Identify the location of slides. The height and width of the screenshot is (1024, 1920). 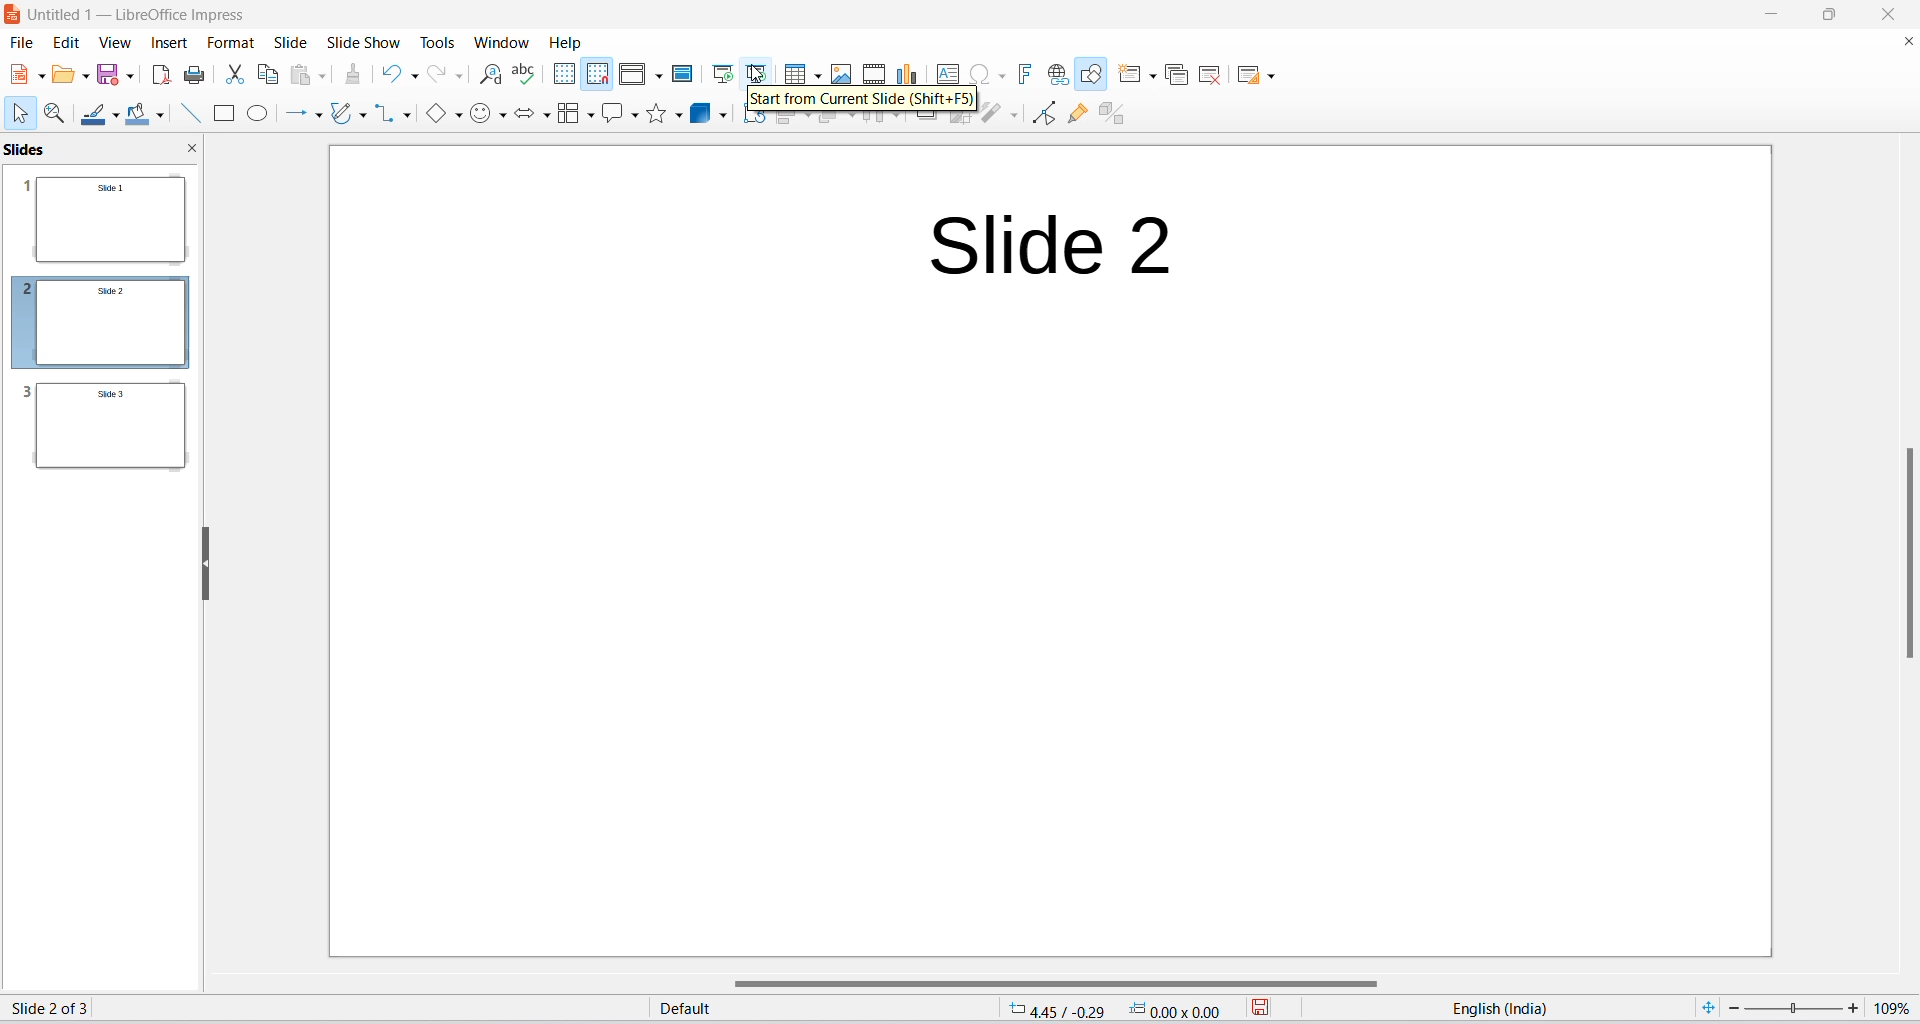
(103, 322).